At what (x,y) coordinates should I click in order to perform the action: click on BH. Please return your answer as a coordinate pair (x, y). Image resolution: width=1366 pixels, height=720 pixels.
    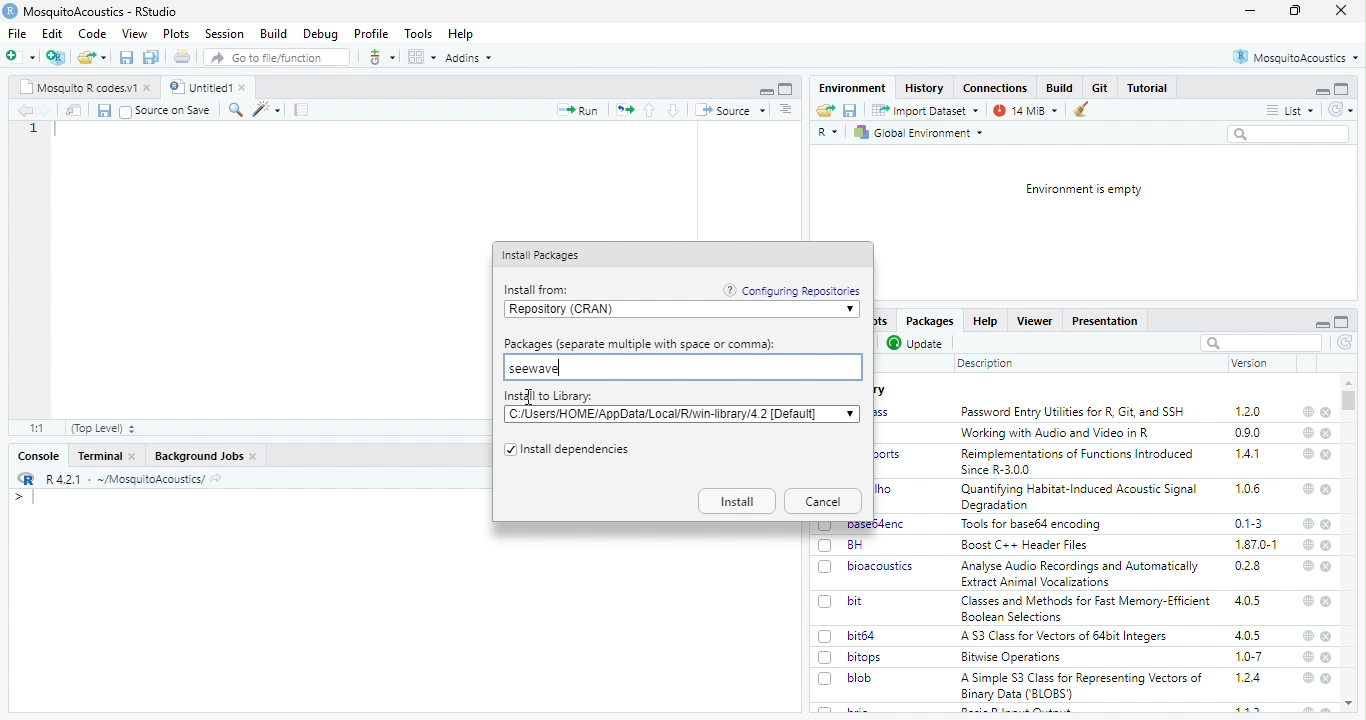
    Looking at the image, I should click on (855, 545).